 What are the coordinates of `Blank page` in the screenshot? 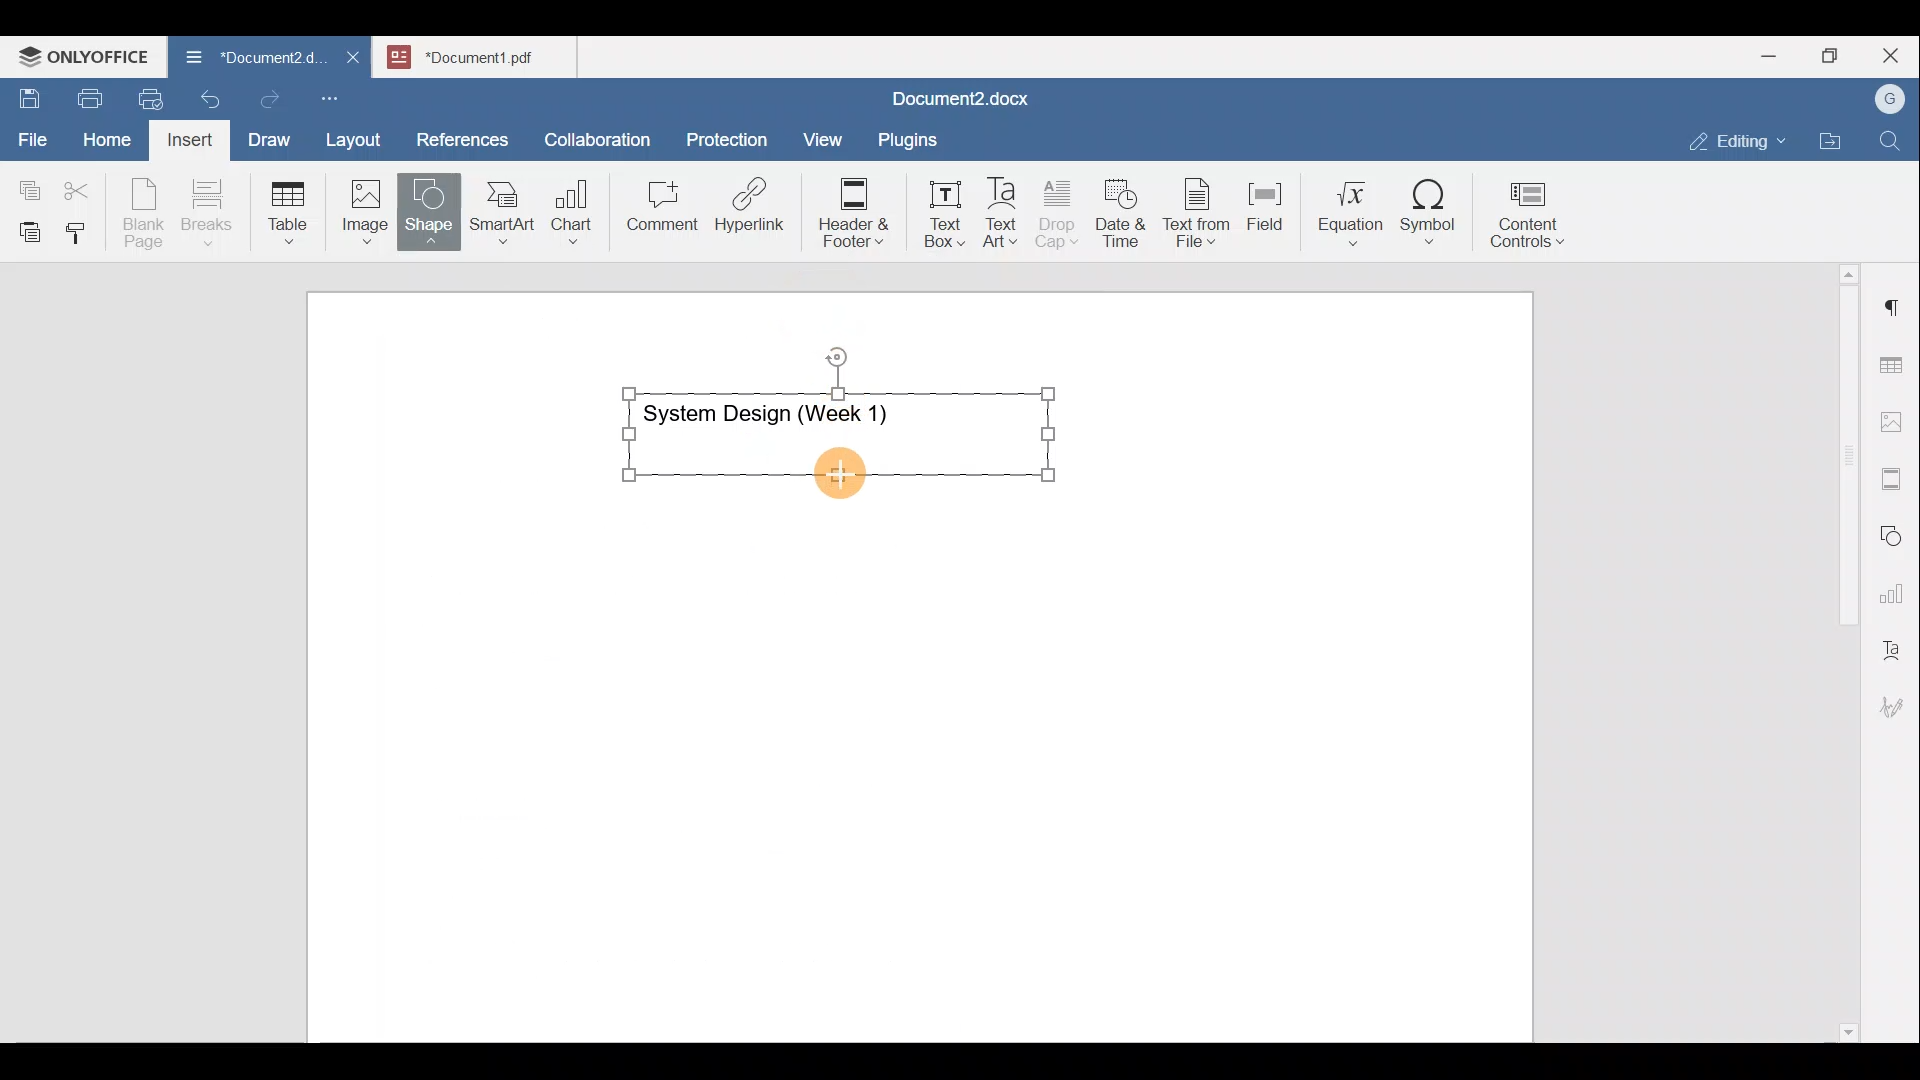 It's located at (146, 213).